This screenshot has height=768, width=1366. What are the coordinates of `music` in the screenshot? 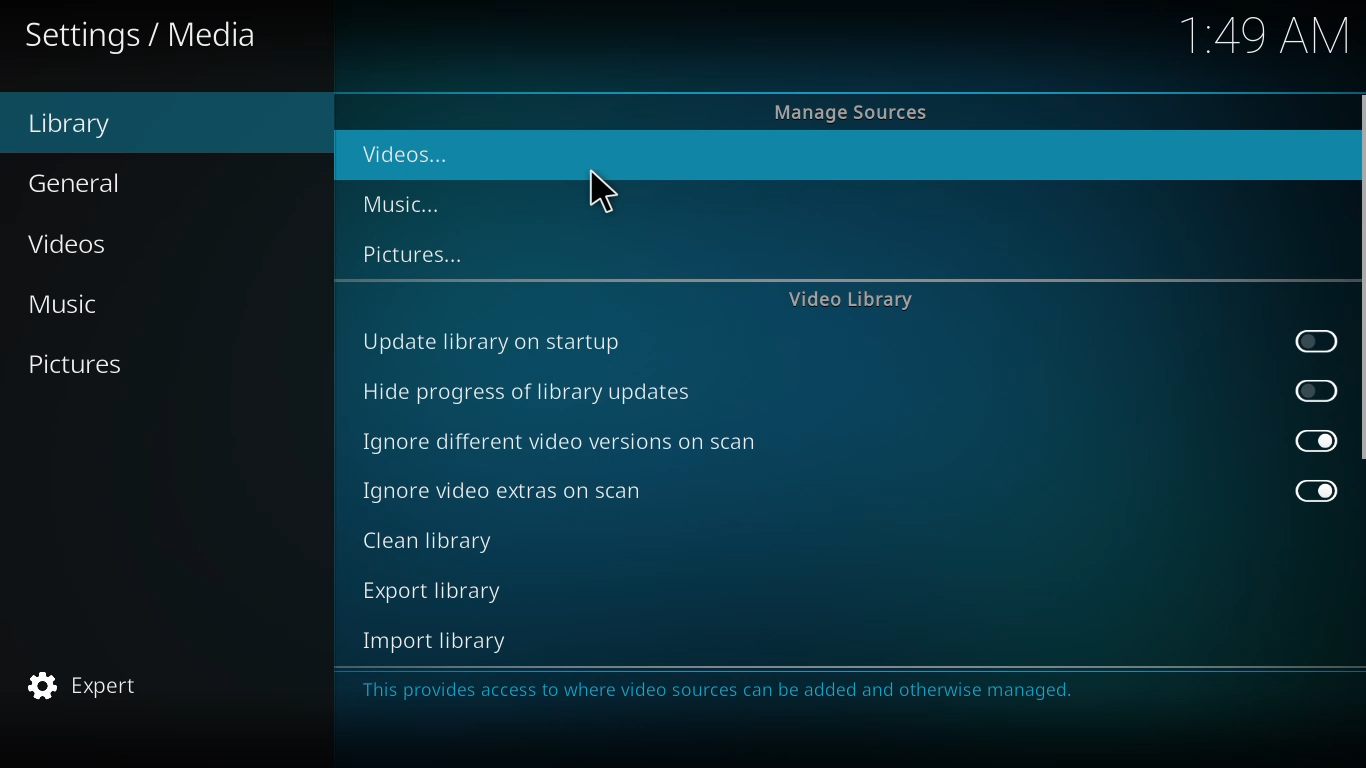 It's located at (408, 201).